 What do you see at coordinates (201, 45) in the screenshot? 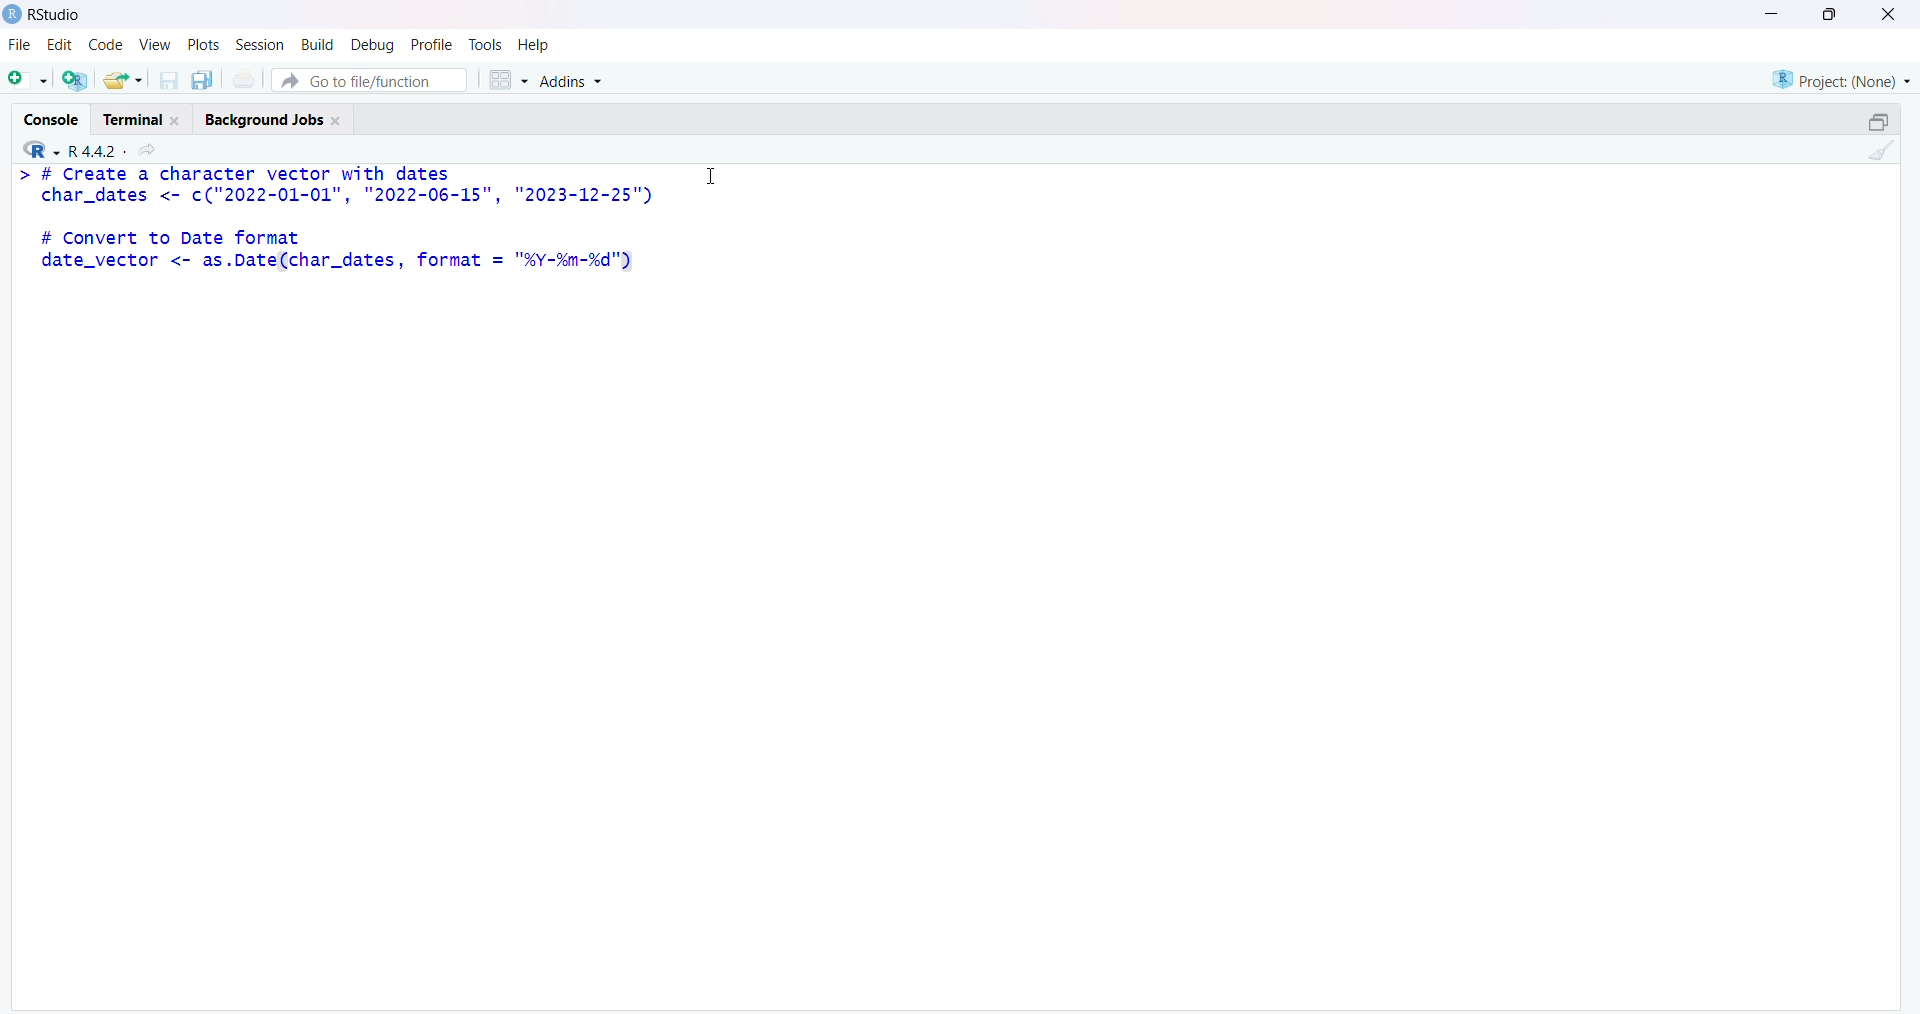
I see `Plots` at bounding box center [201, 45].